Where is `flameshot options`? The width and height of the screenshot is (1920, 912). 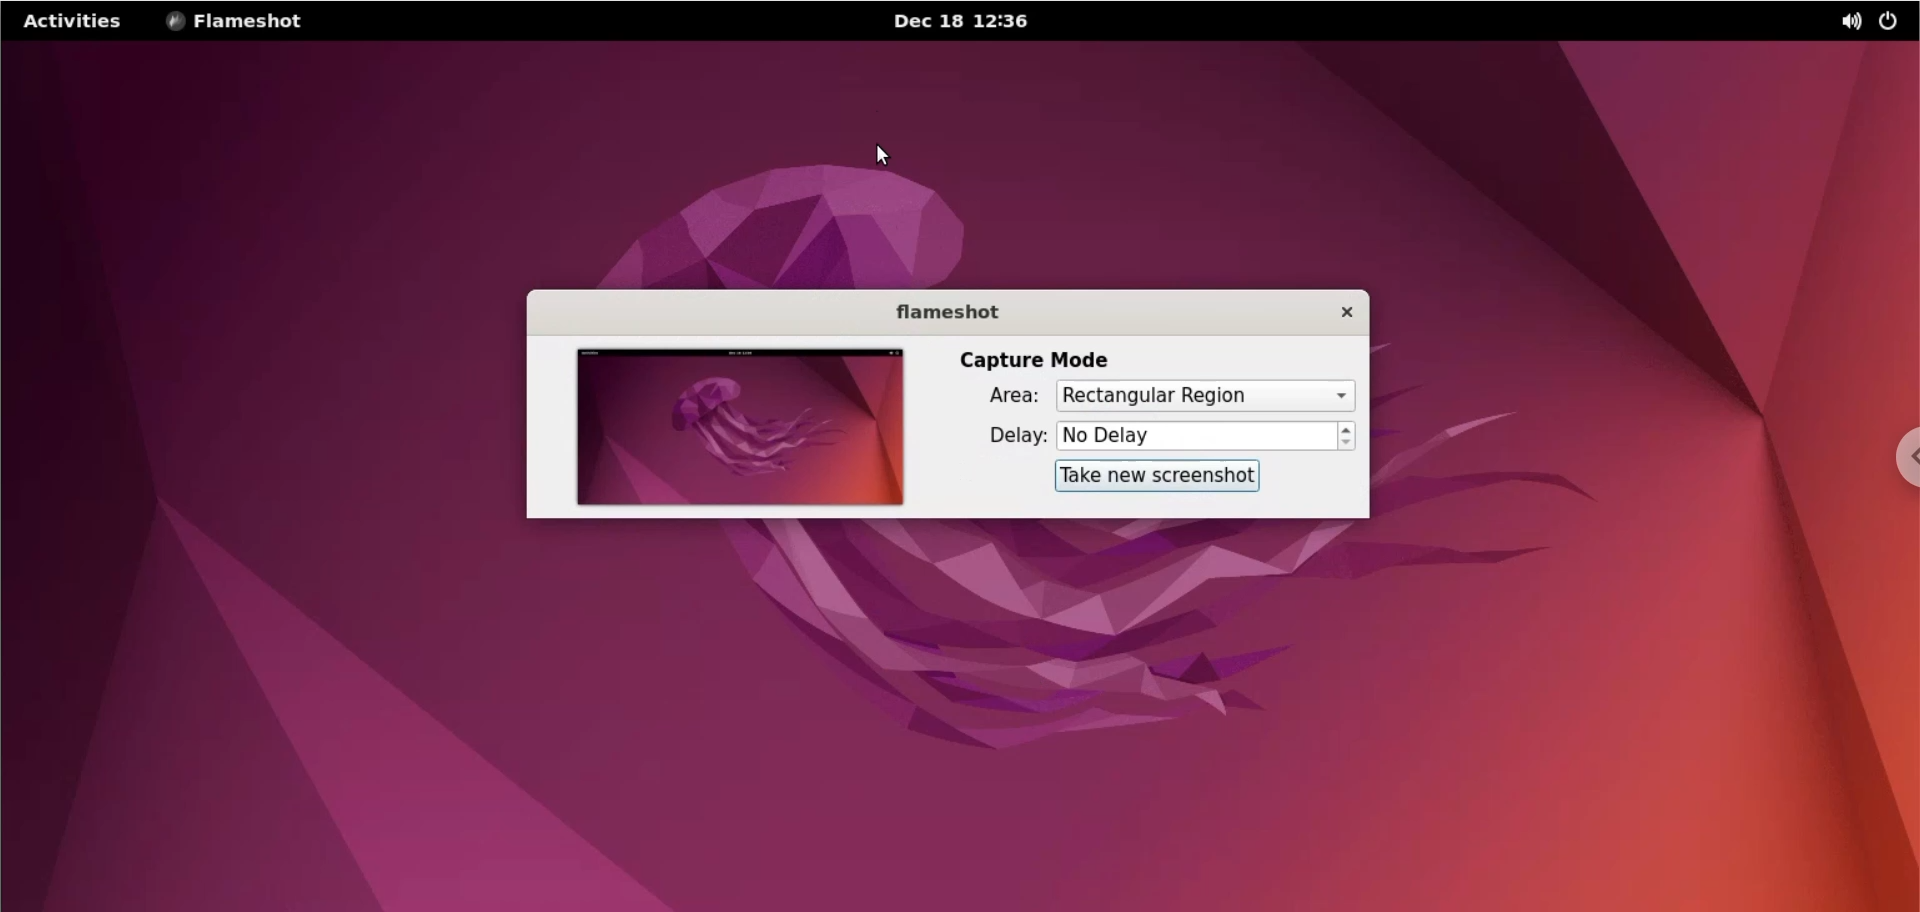 flameshot options is located at coordinates (235, 22).